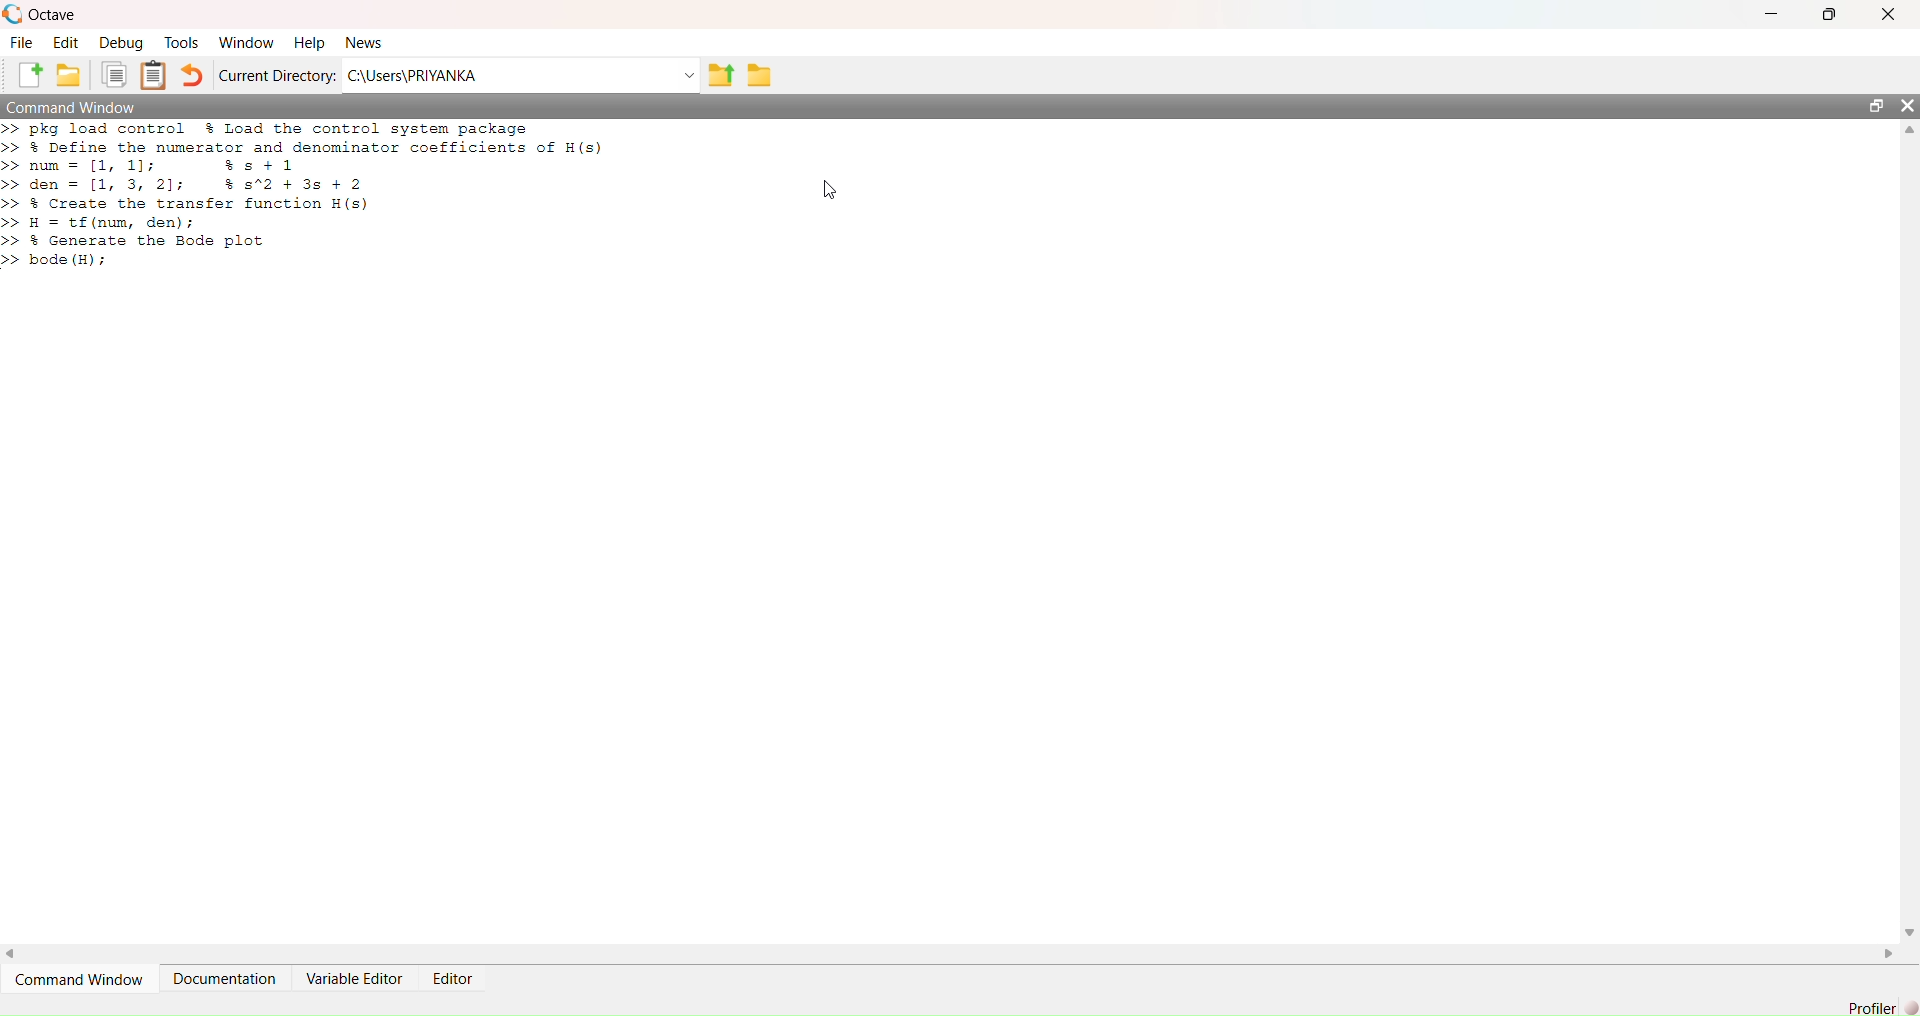 Image resolution: width=1920 pixels, height=1016 pixels. Describe the element at coordinates (1872, 1007) in the screenshot. I see `Profiler` at that location.